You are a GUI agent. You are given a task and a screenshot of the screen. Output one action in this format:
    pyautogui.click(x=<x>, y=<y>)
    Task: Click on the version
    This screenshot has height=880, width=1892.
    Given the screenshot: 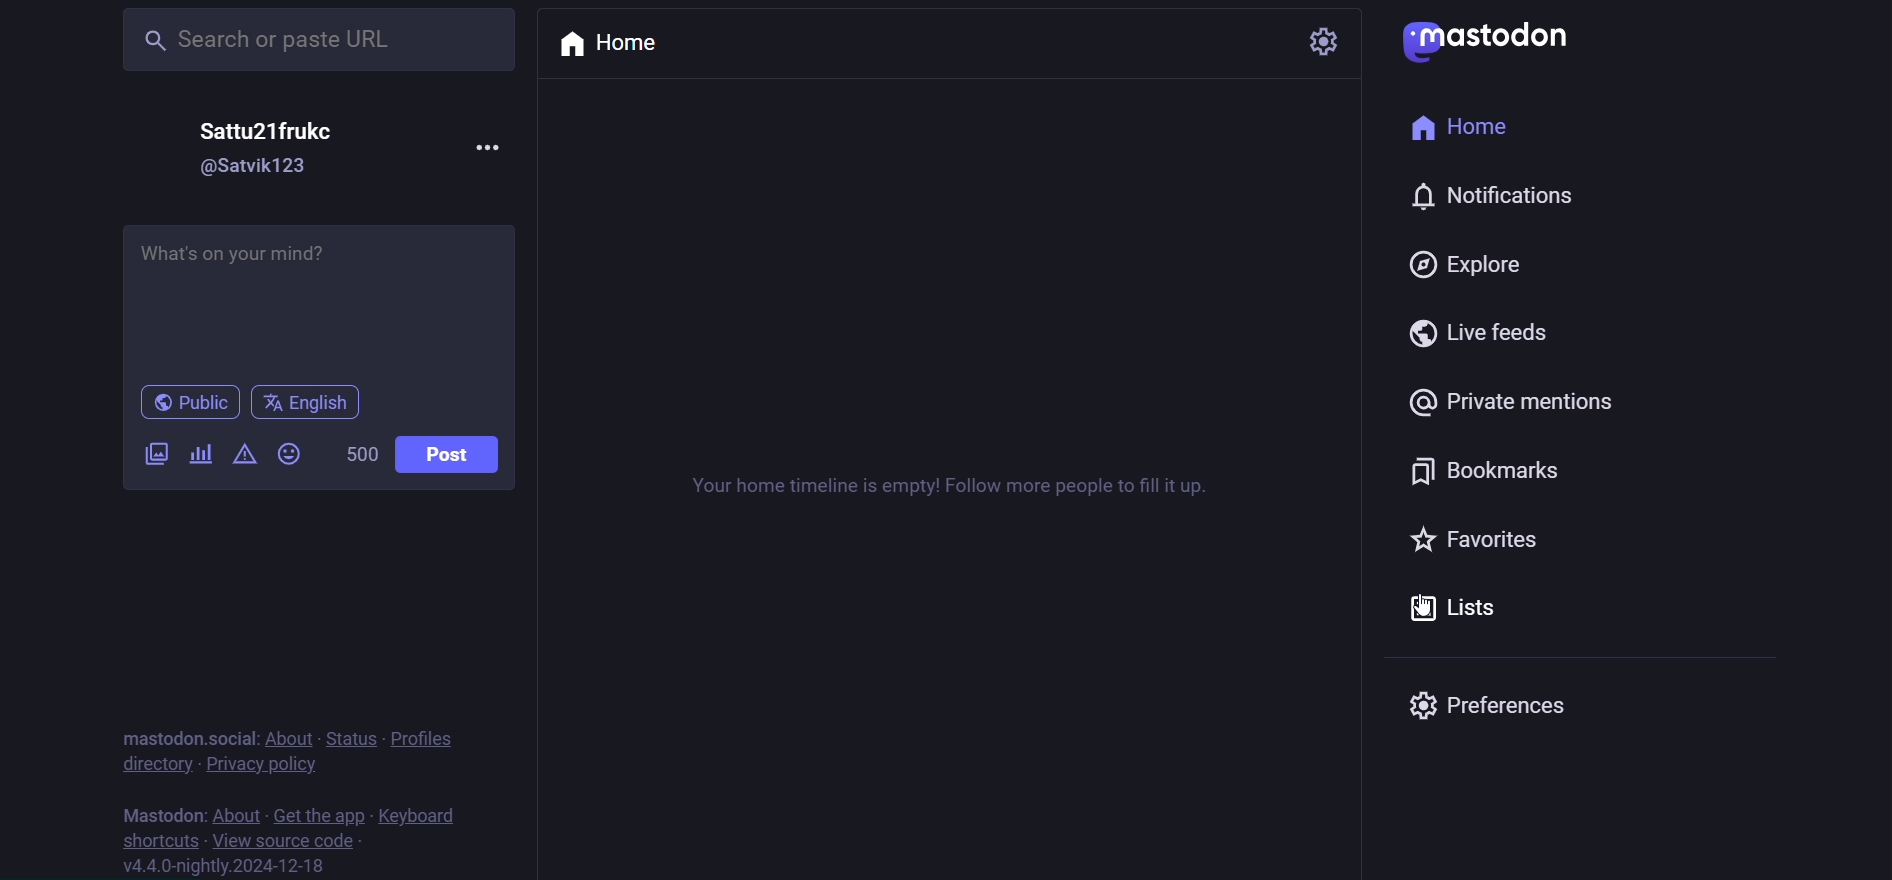 What is the action you would take?
    pyautogui.click(x=238, y=867)
    